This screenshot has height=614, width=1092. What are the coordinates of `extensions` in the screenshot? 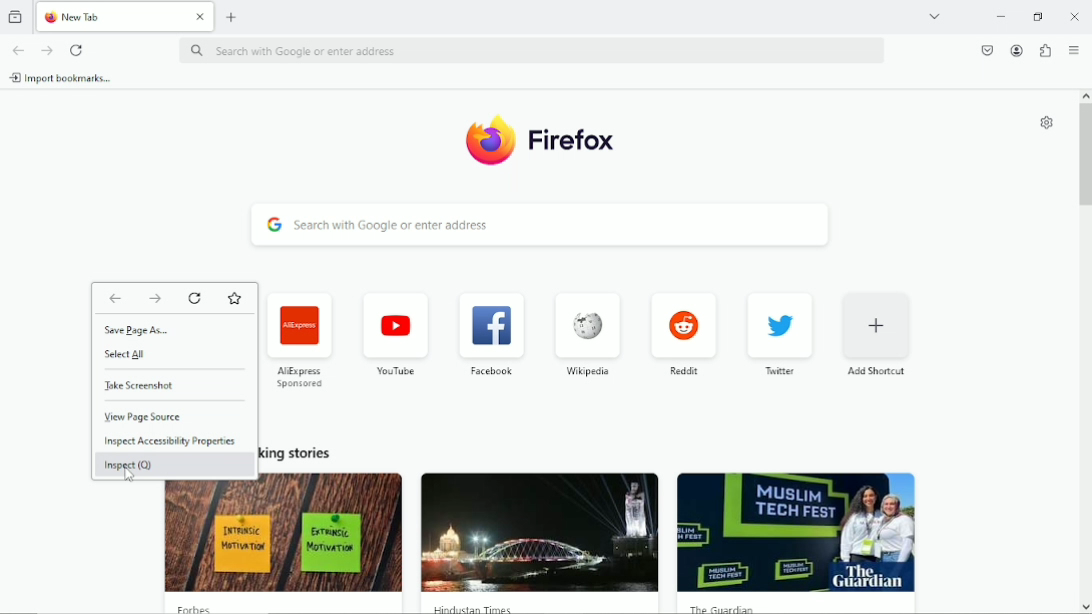 It's located at (1044, 50).